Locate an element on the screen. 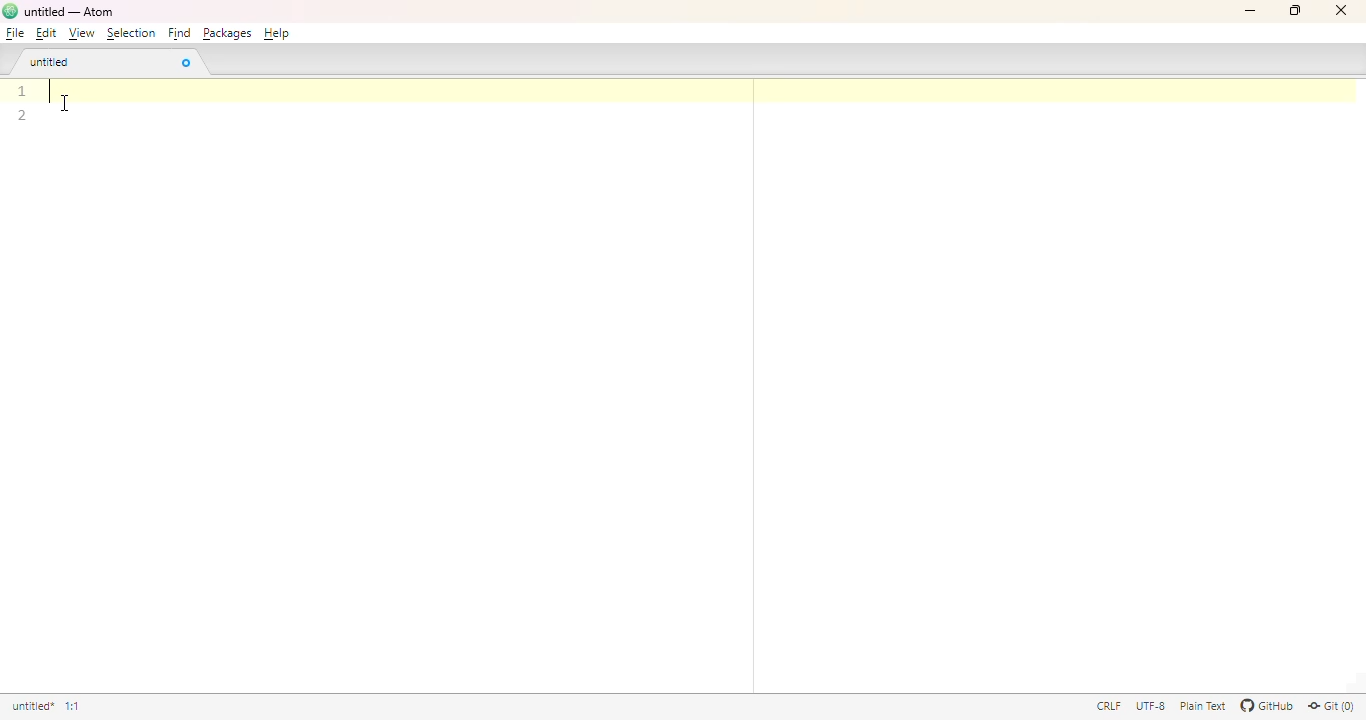 The height and width of the screenshot is (720, 1366). selection is located at coordinates (131, 34).